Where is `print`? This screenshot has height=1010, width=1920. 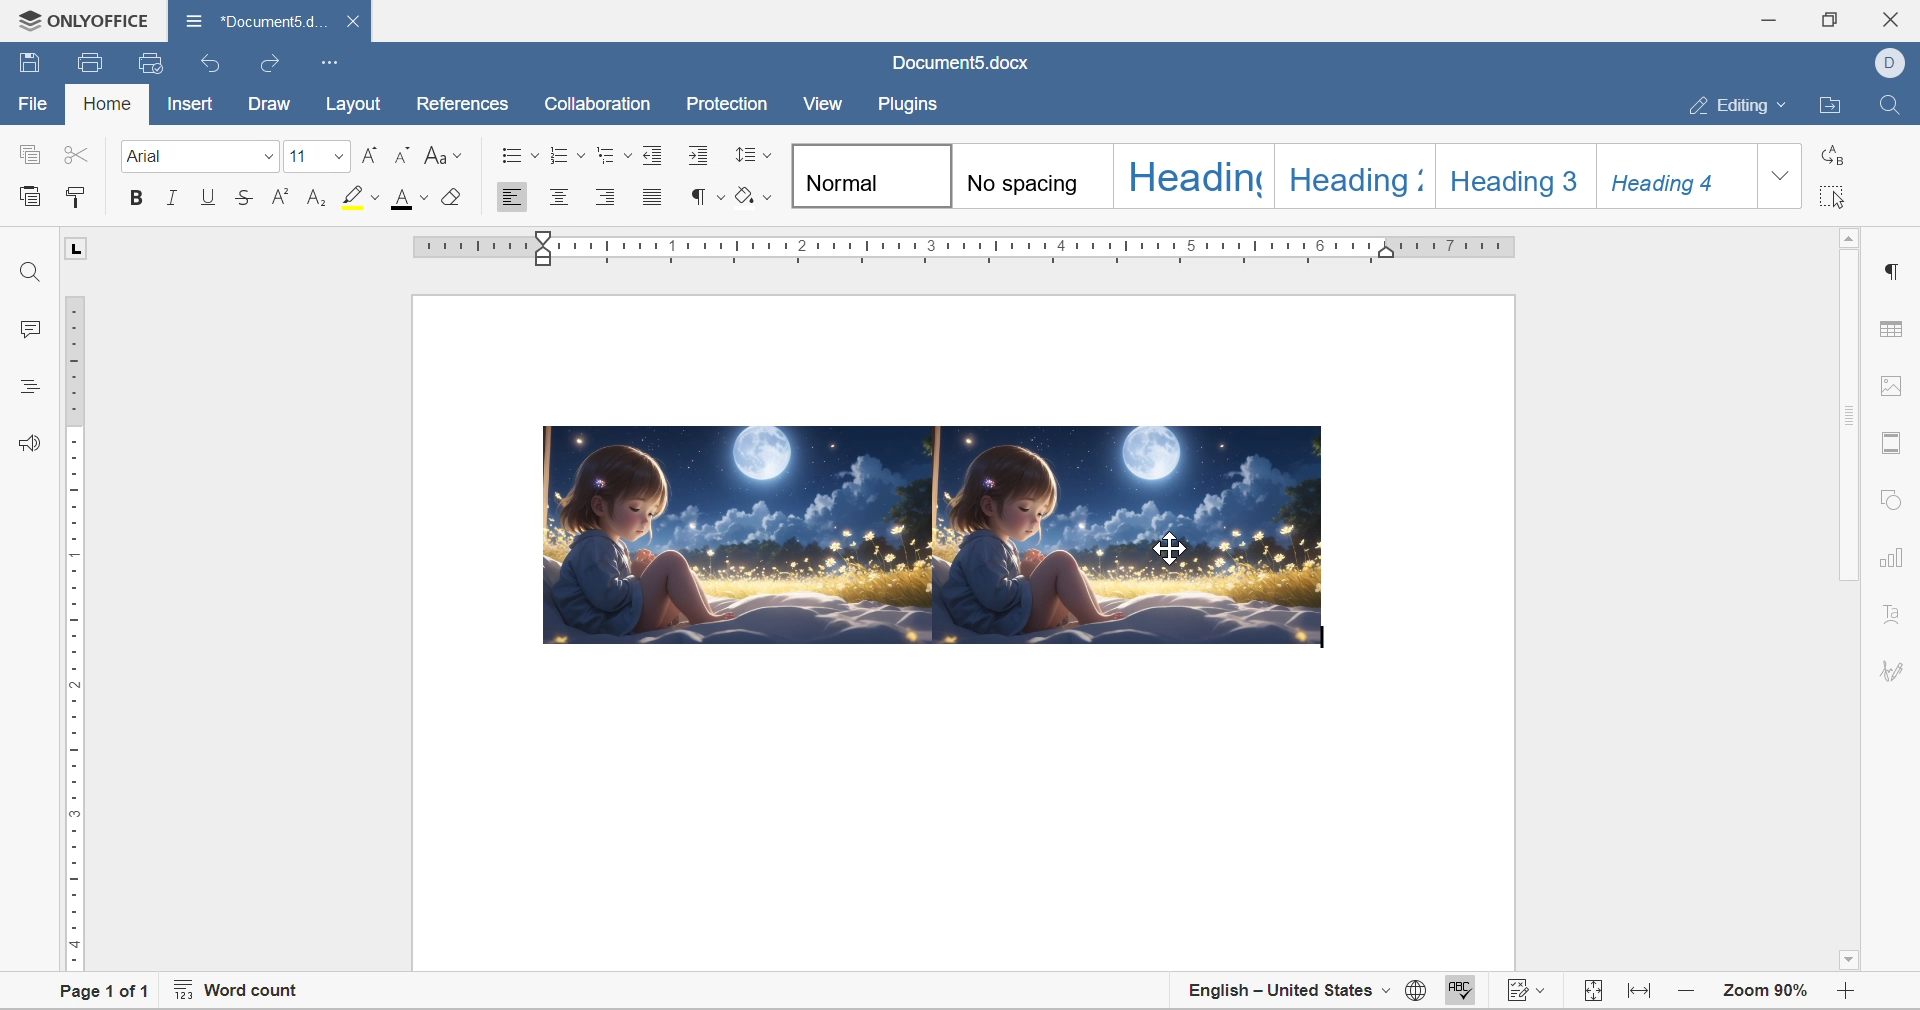 print is located at coordinates (87, 66).